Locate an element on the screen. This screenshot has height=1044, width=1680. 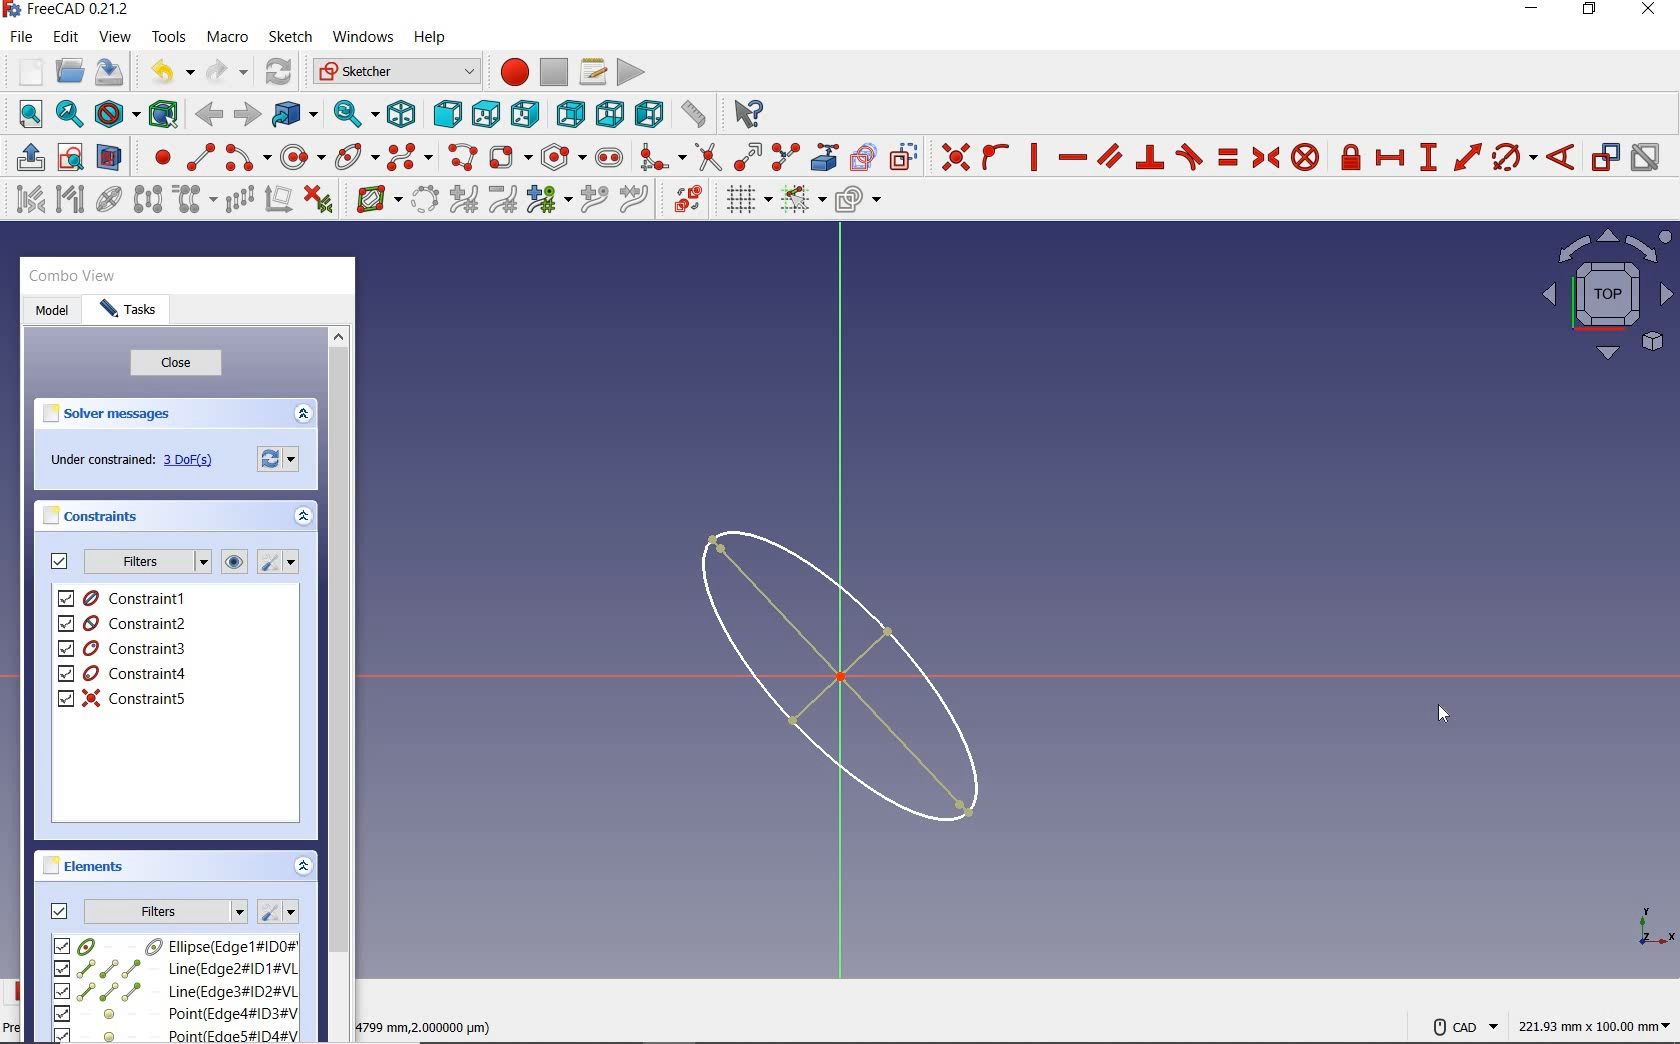
model is located at coordinates (52, 312).